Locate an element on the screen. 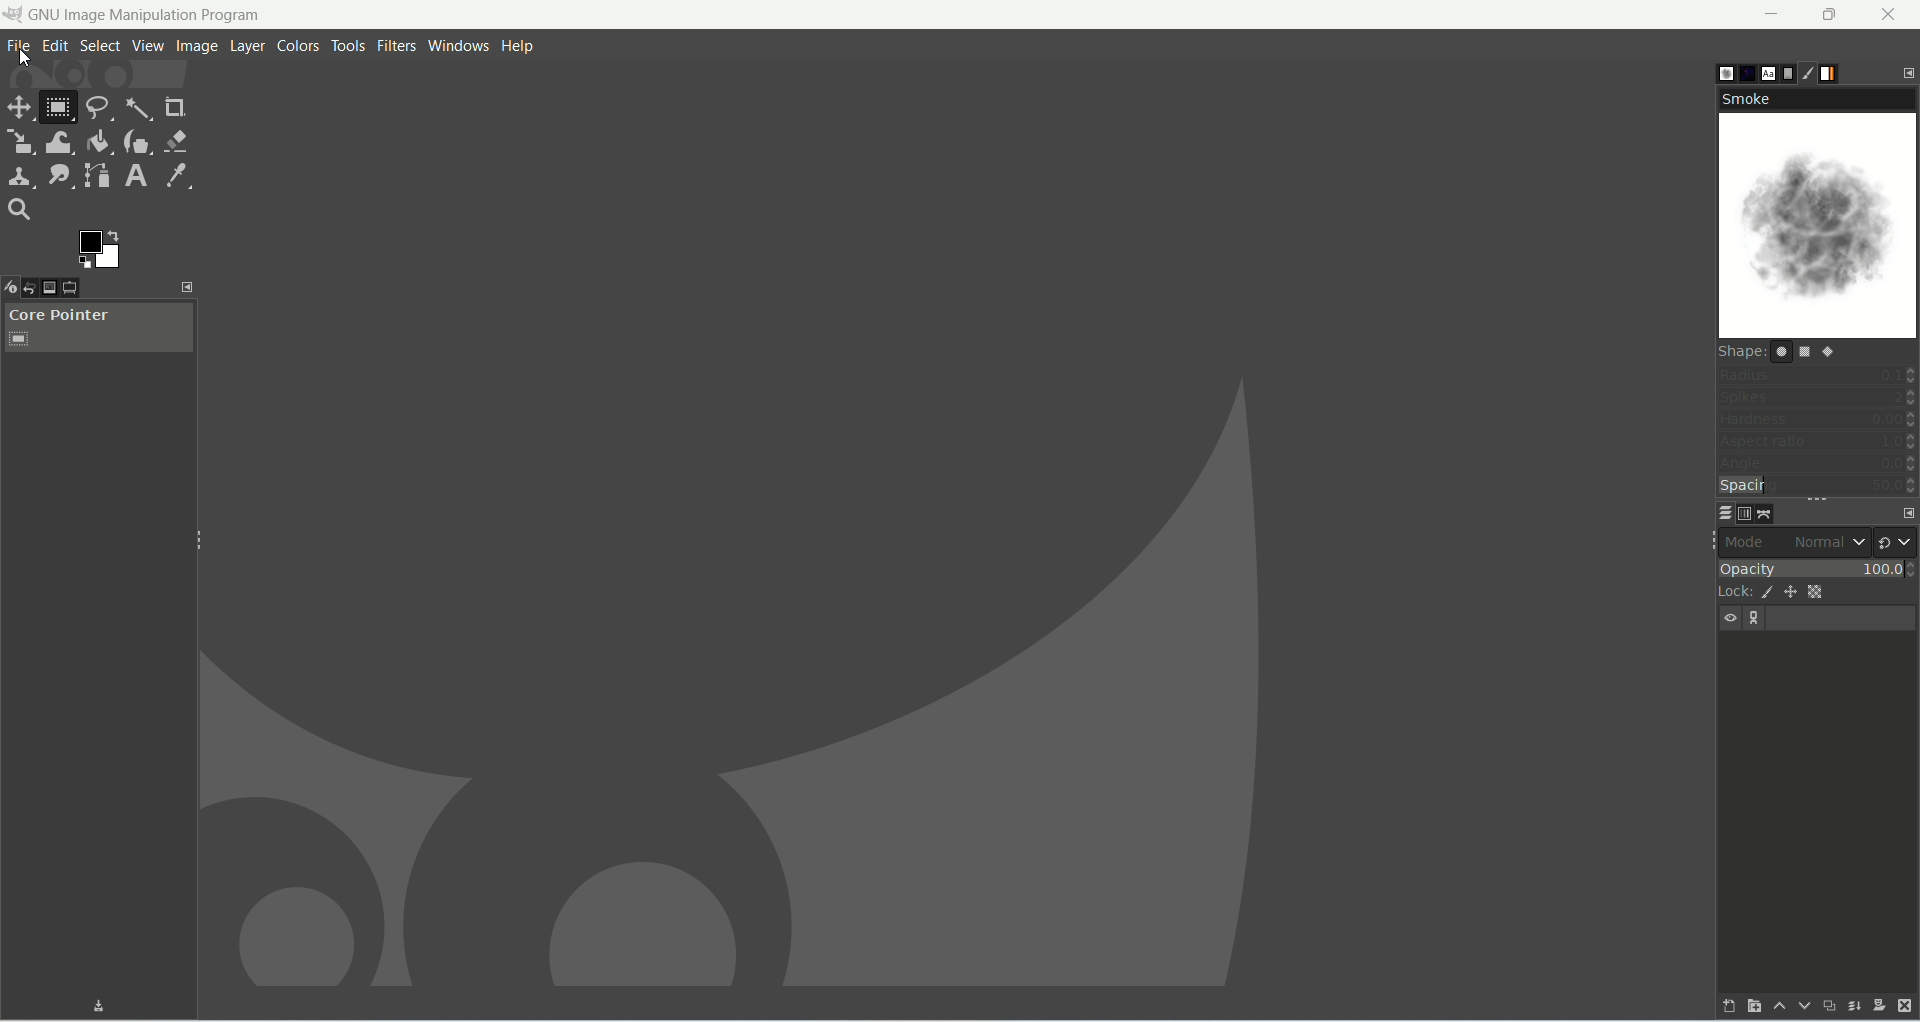  smoke is located at coordinates (1820, 227).